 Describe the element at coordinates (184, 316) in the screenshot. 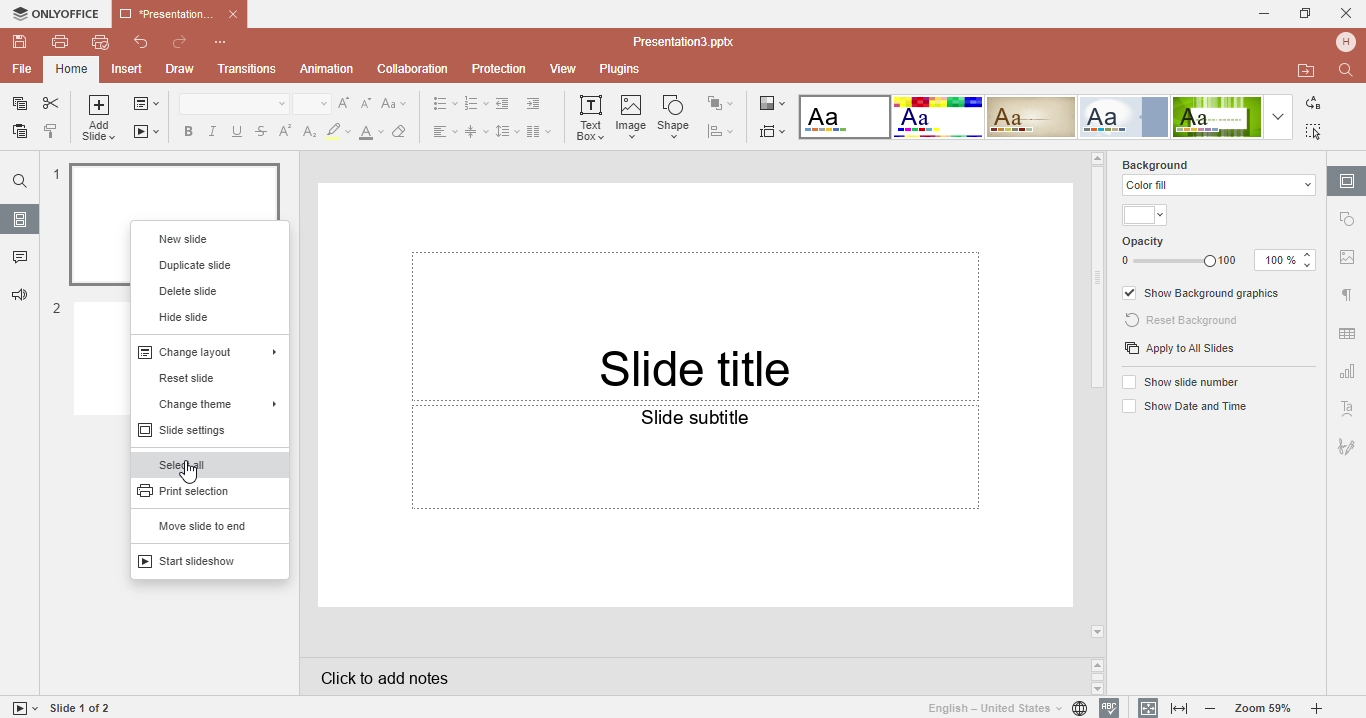

I see `Hide slide` at that location.